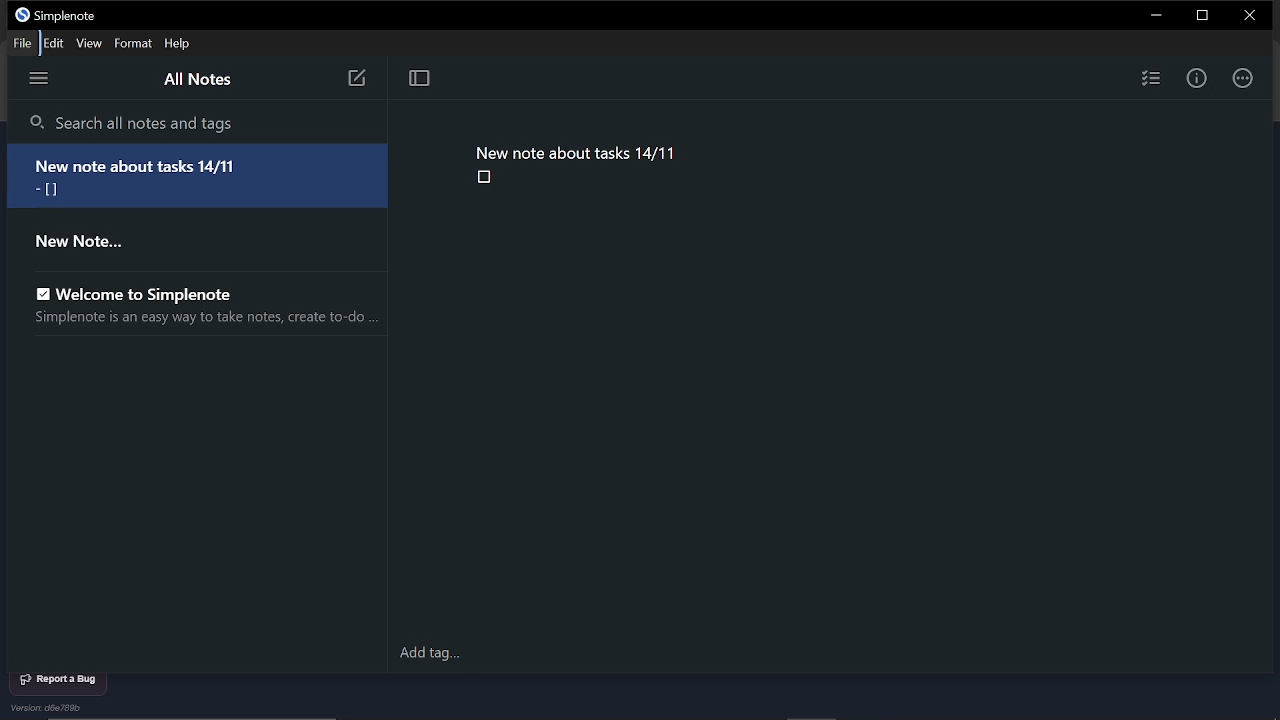 The width and height of the screenshot is (1280, 720). Describe the element at coordinates (426, 652) in the screenshot. I see `Add tag` at that location.